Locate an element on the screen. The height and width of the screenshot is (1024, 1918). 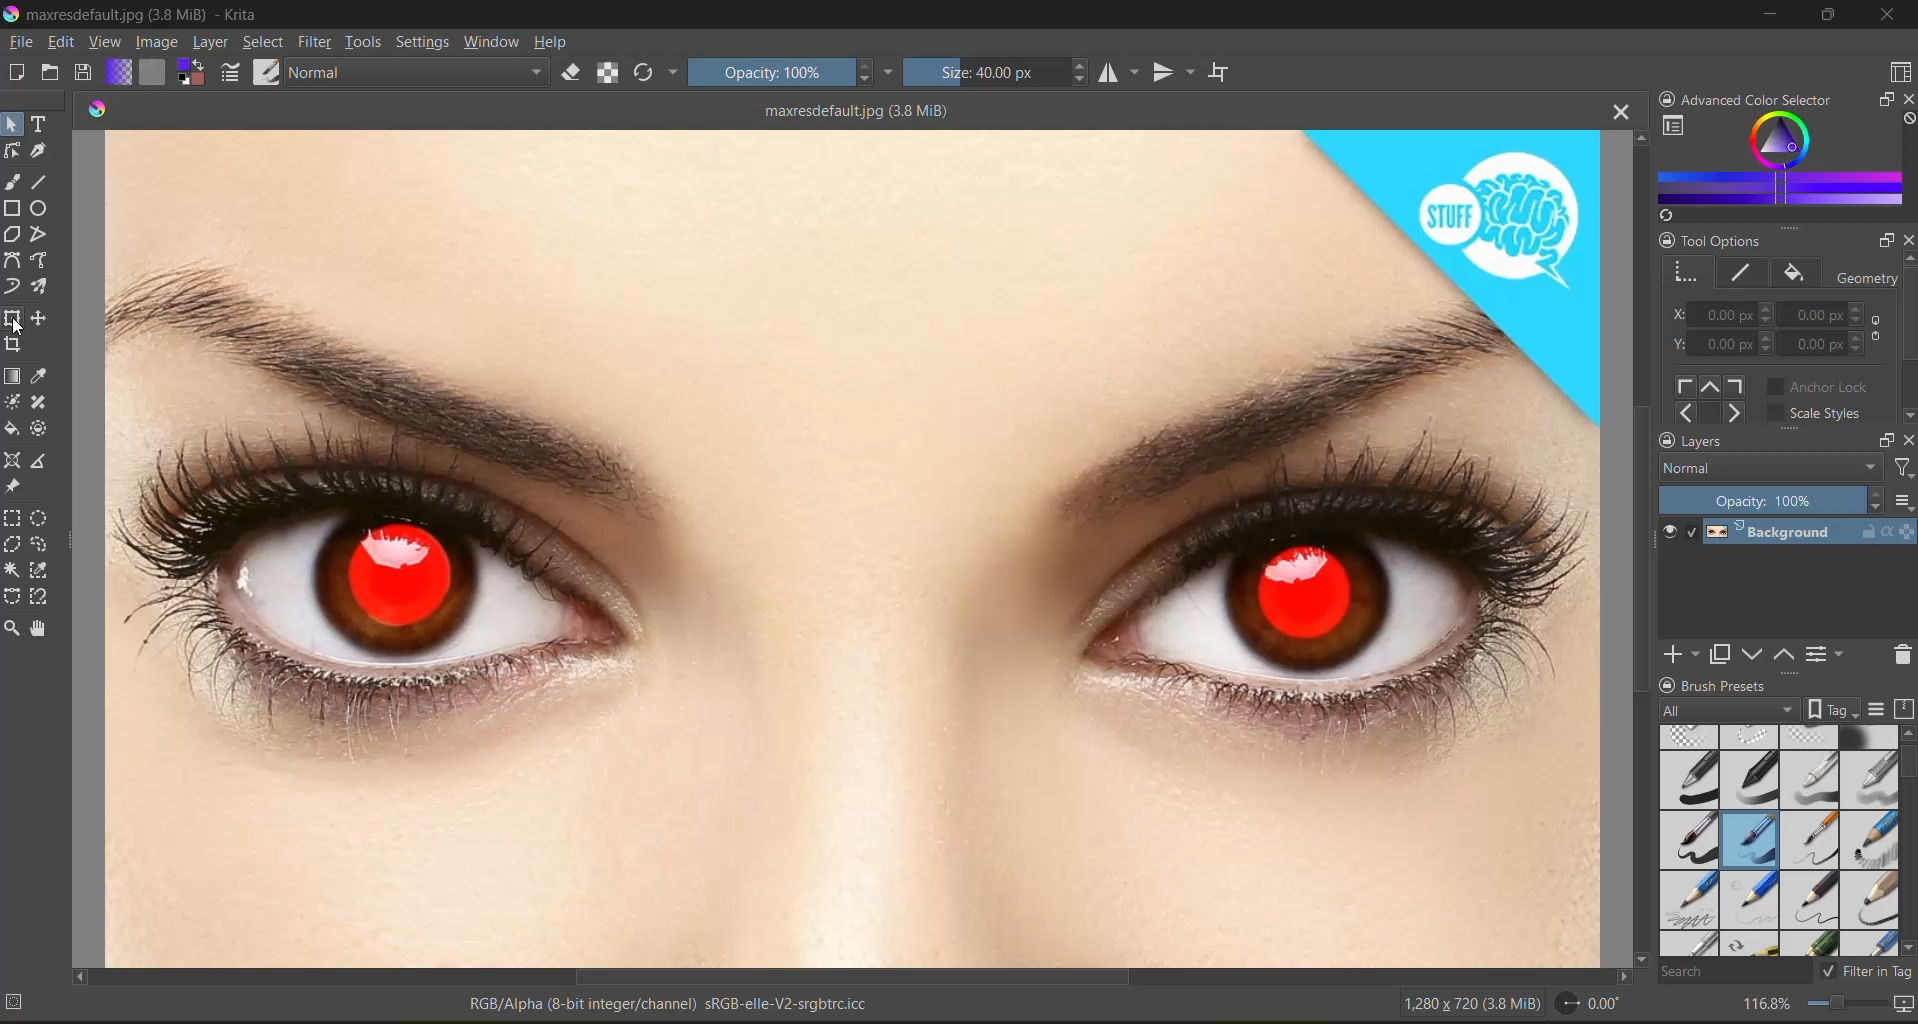
view or change layer properties is located at coordinates (1827, 654).